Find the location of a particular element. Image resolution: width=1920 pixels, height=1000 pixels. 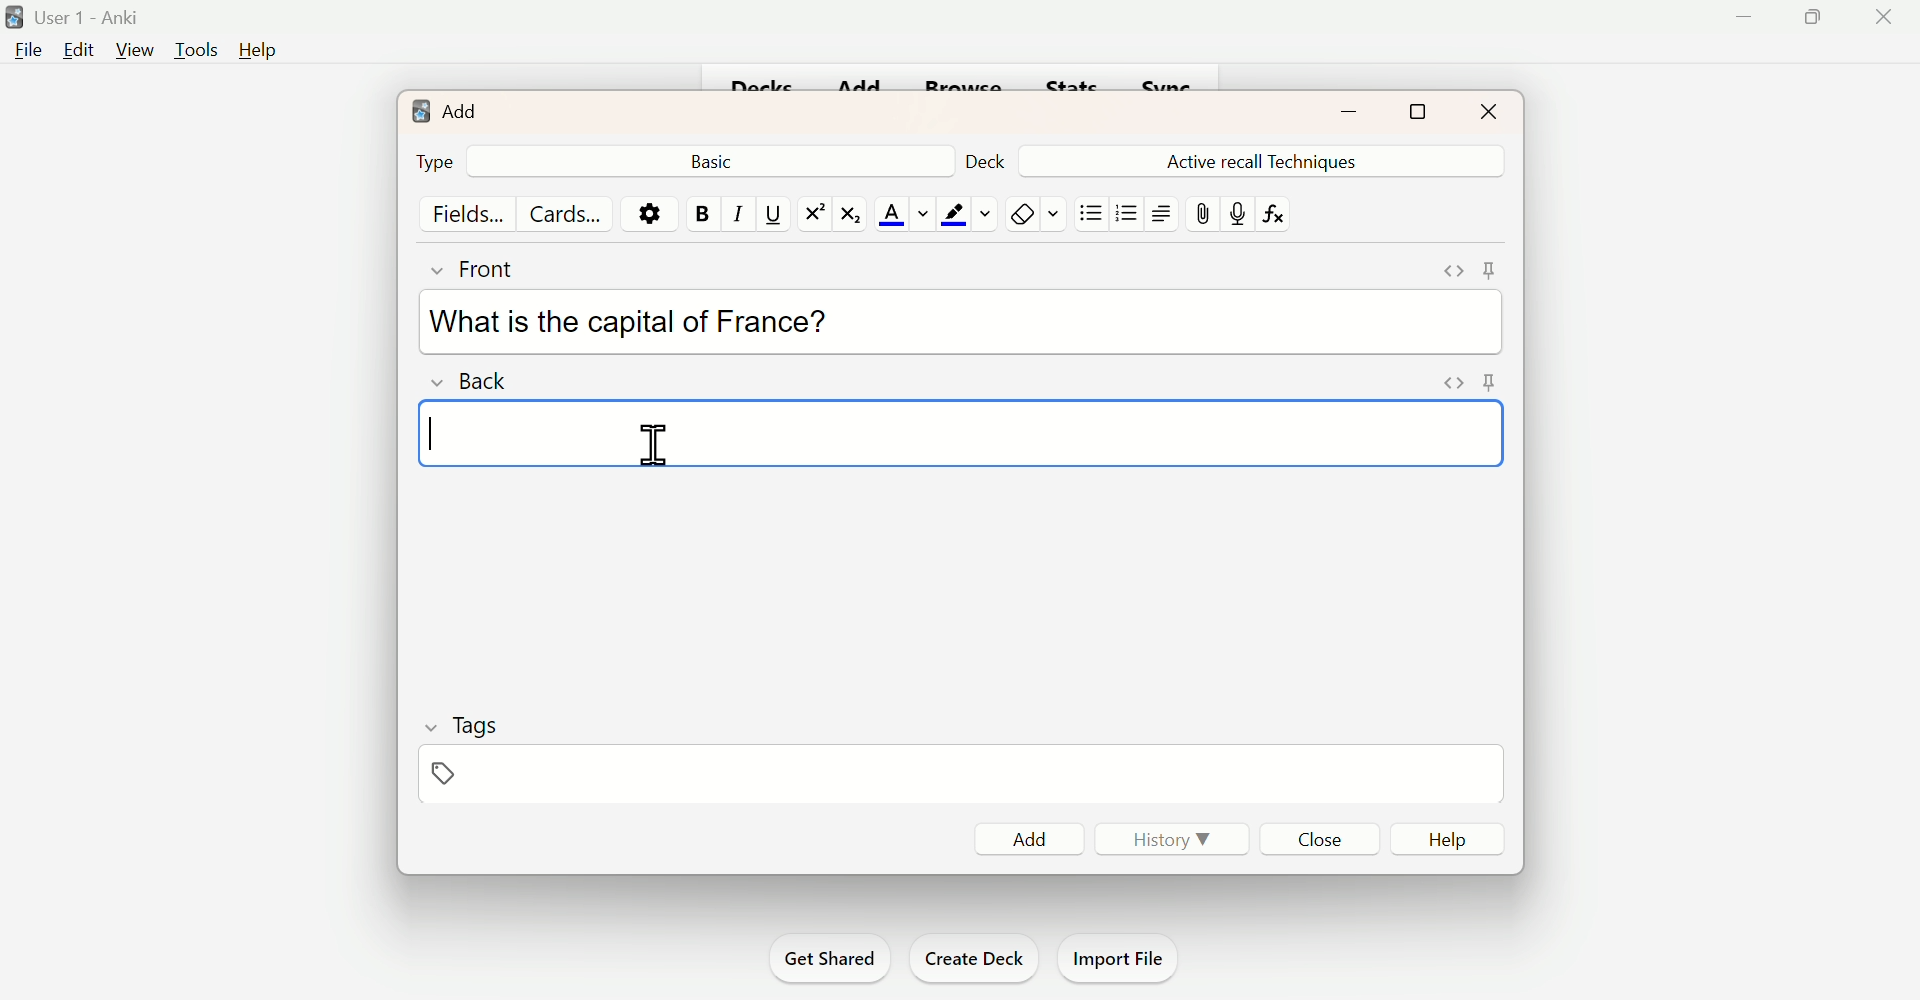

Organised List is located at coordinates (1126, 214).